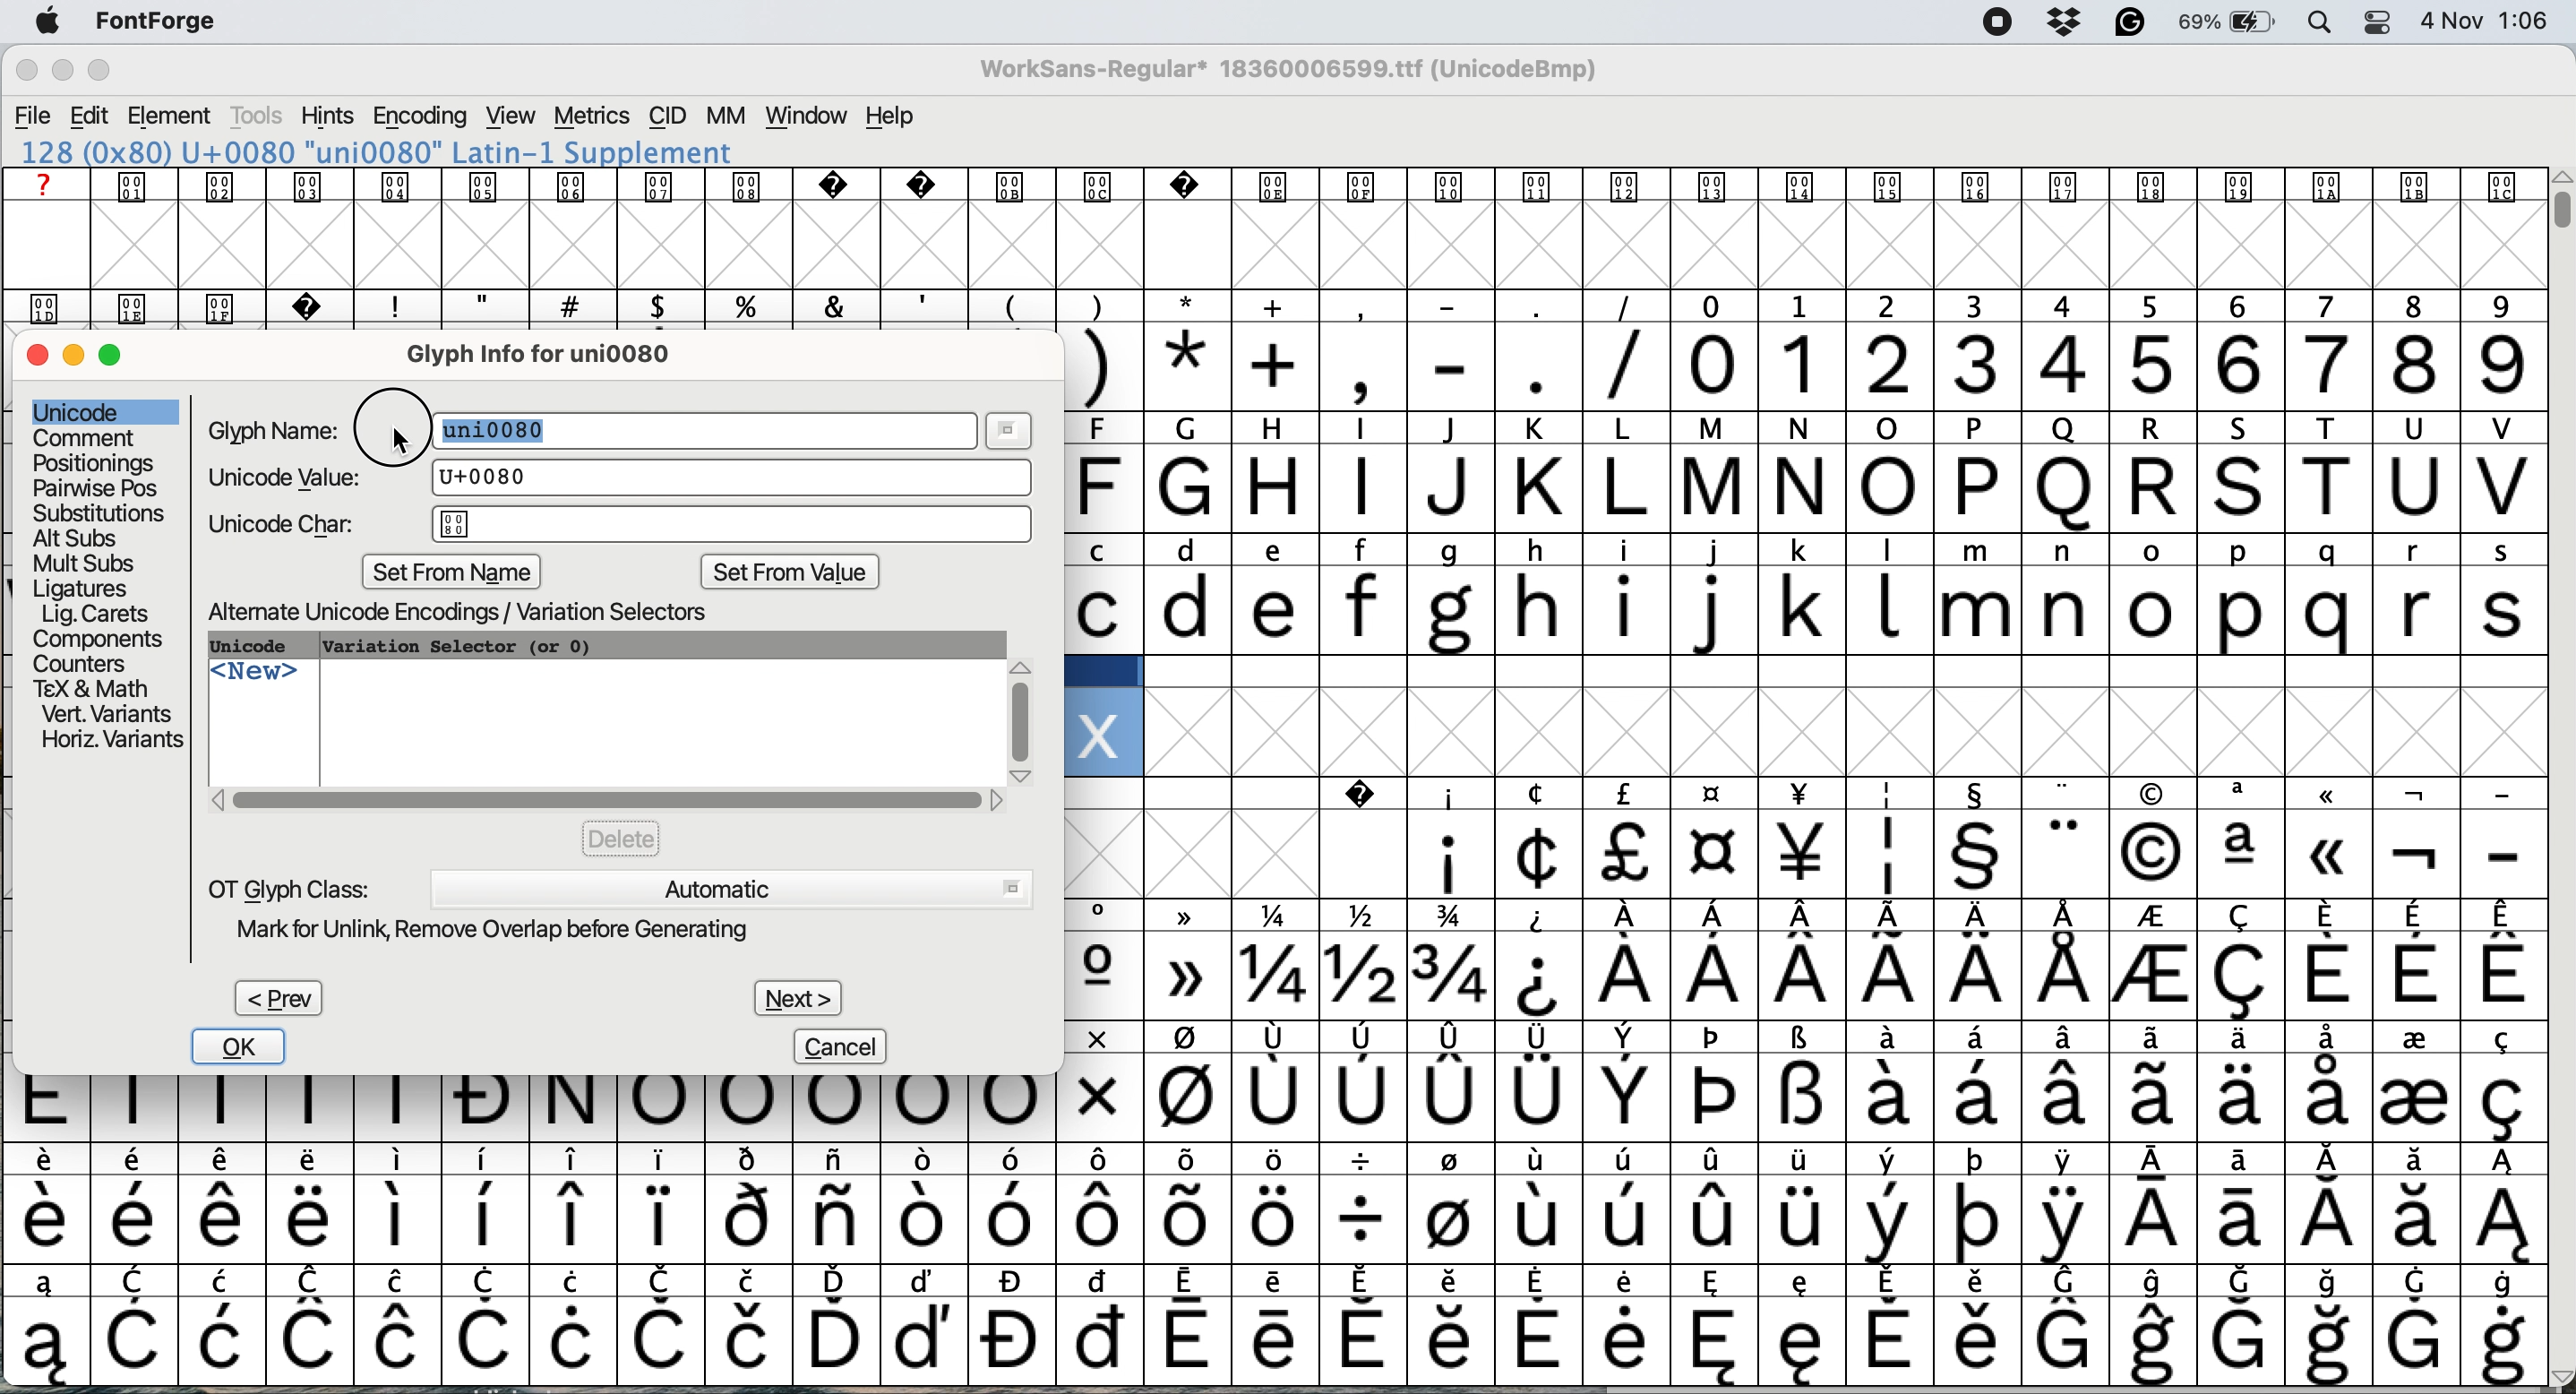  Describe the element at coordinates (1781, 432) in the screenshot. I see `special characters and text` at that location.